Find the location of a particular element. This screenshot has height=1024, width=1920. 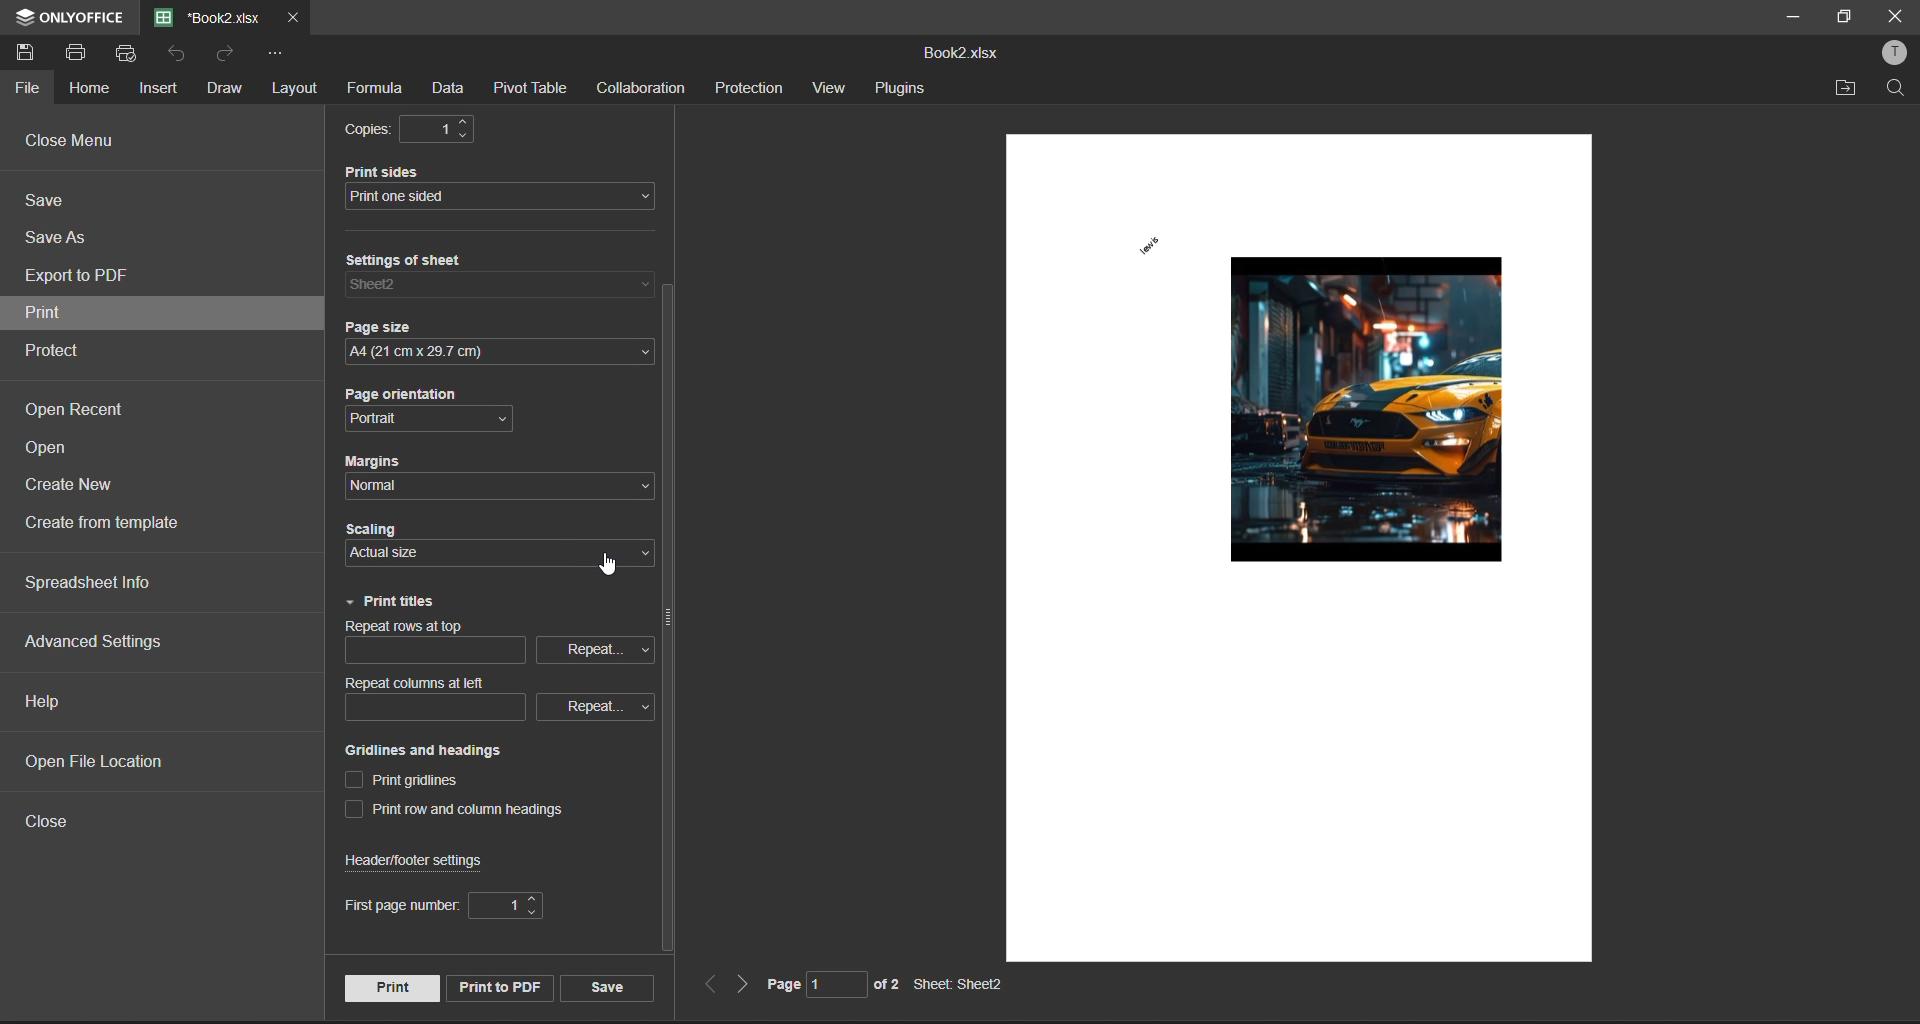

vertical scroll bar is located at coordinates (668, 621).